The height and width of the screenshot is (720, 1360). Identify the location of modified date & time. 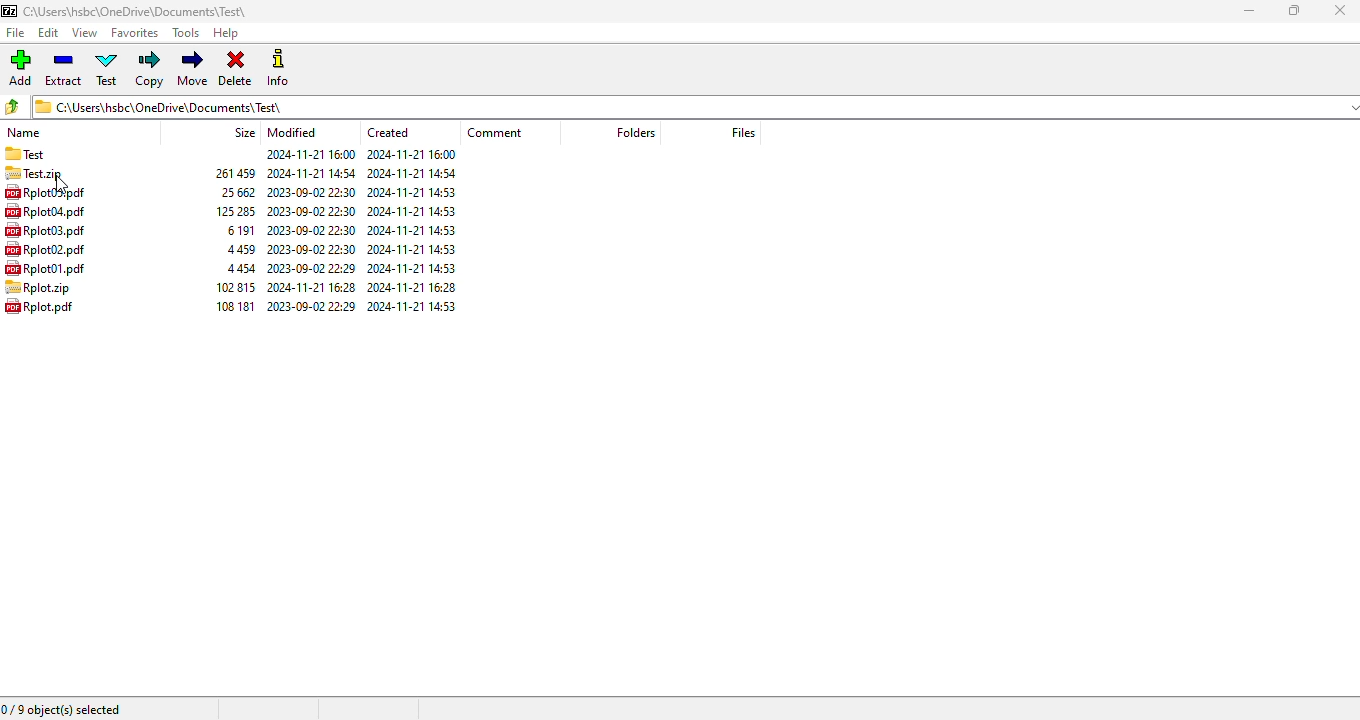
(311, 154).